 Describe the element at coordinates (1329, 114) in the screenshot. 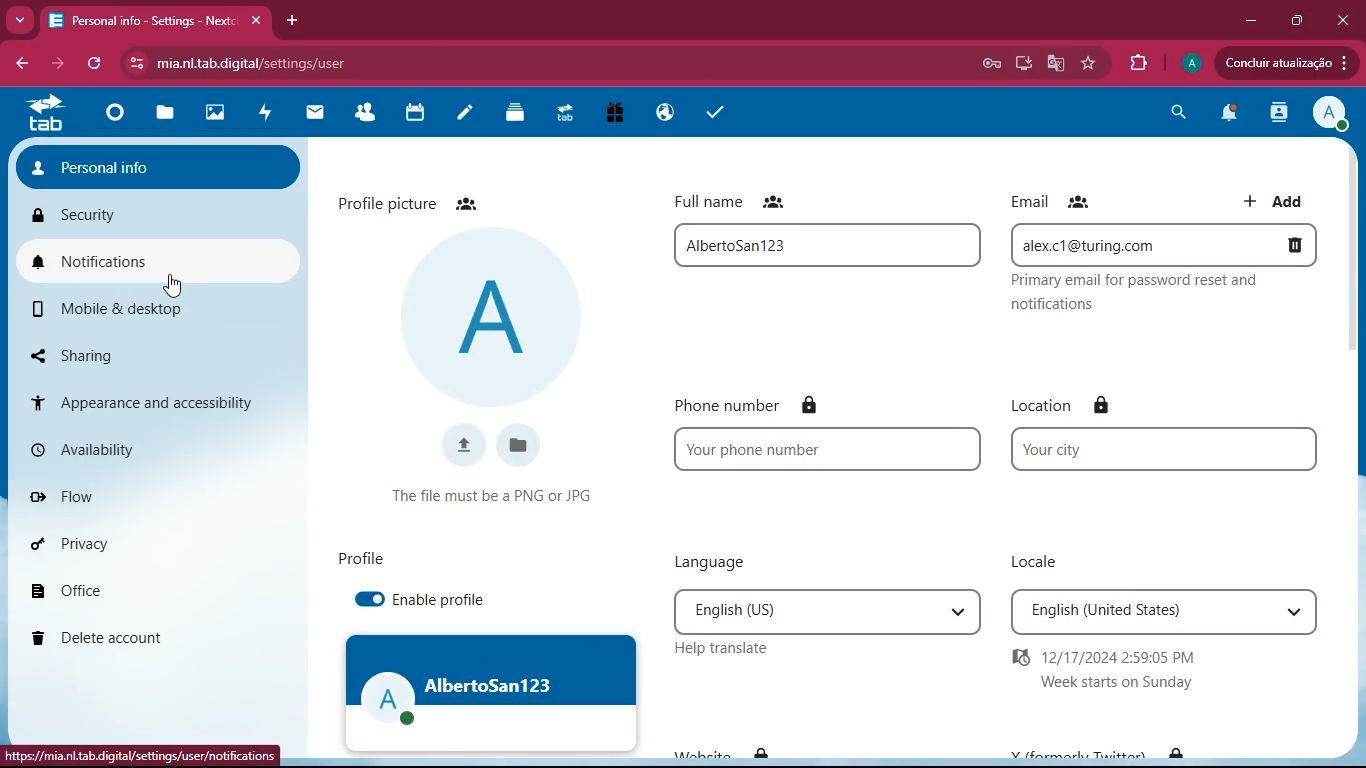

I see `profile` at that location.